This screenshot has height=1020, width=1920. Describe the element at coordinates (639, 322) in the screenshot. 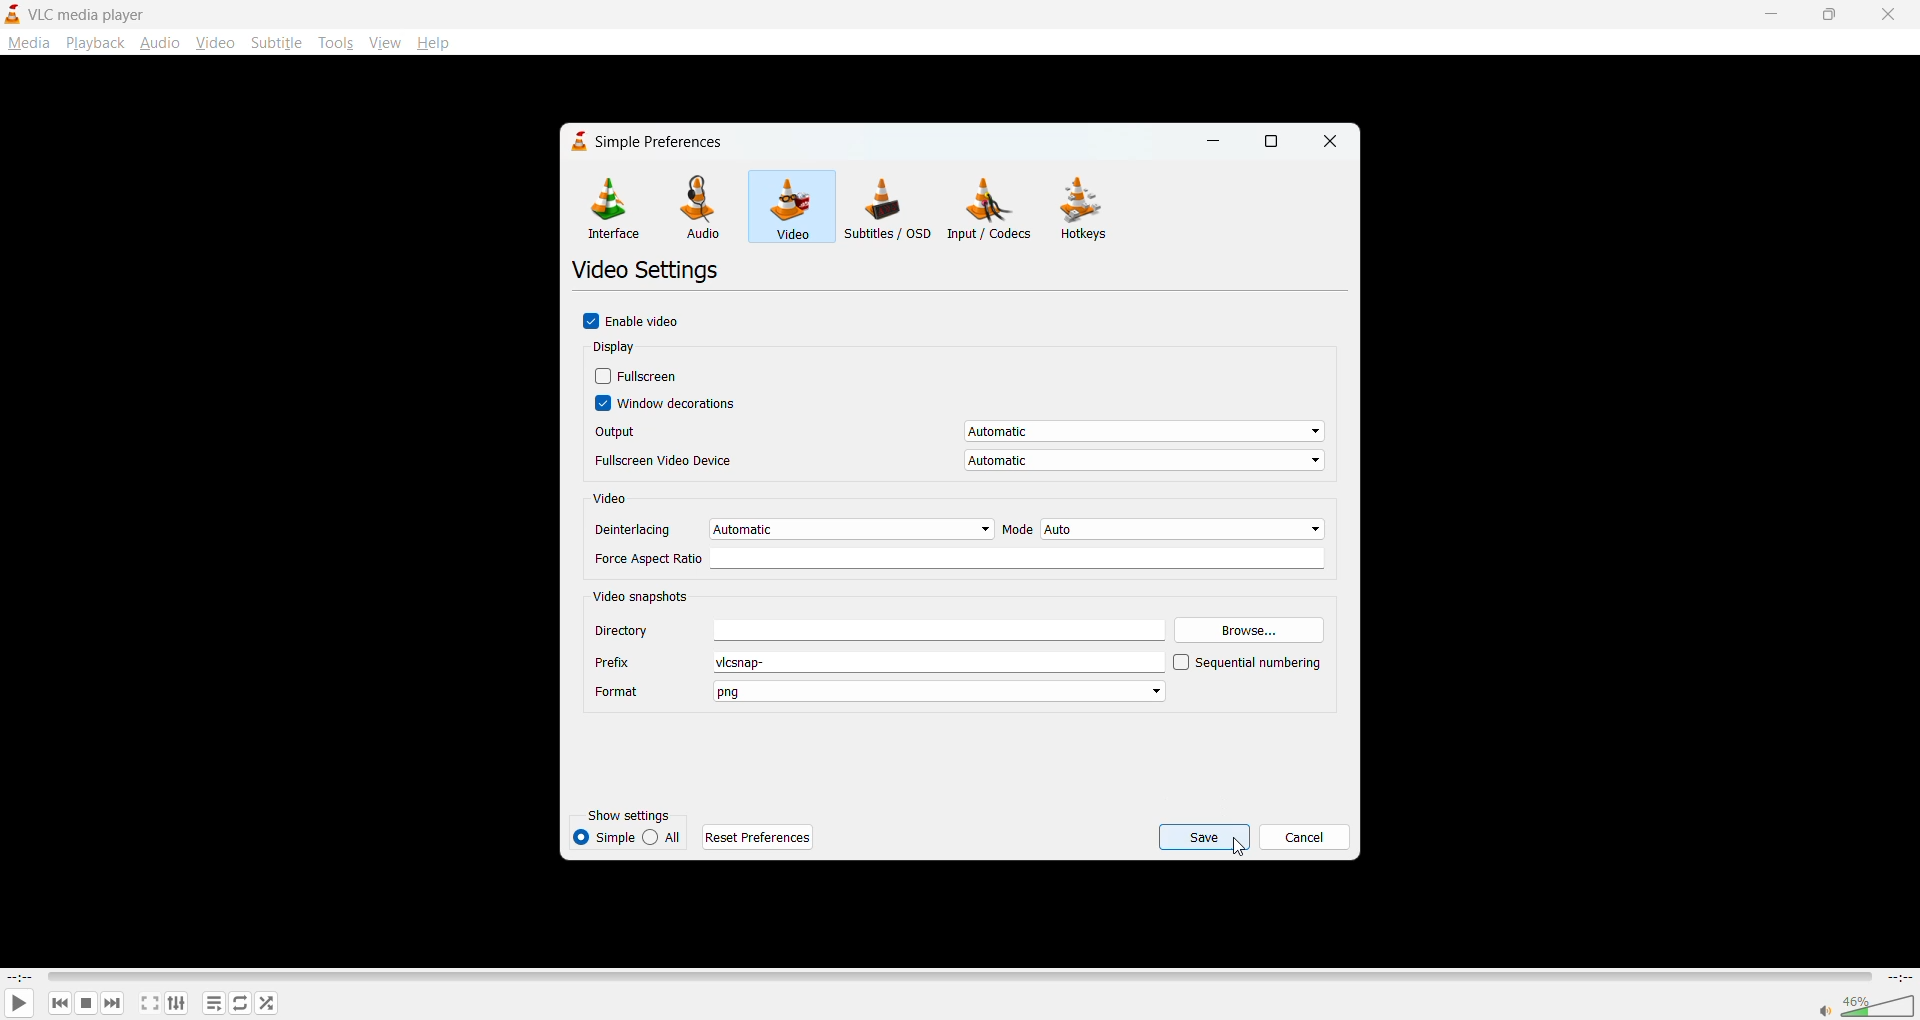

I see `enable video` at that location.